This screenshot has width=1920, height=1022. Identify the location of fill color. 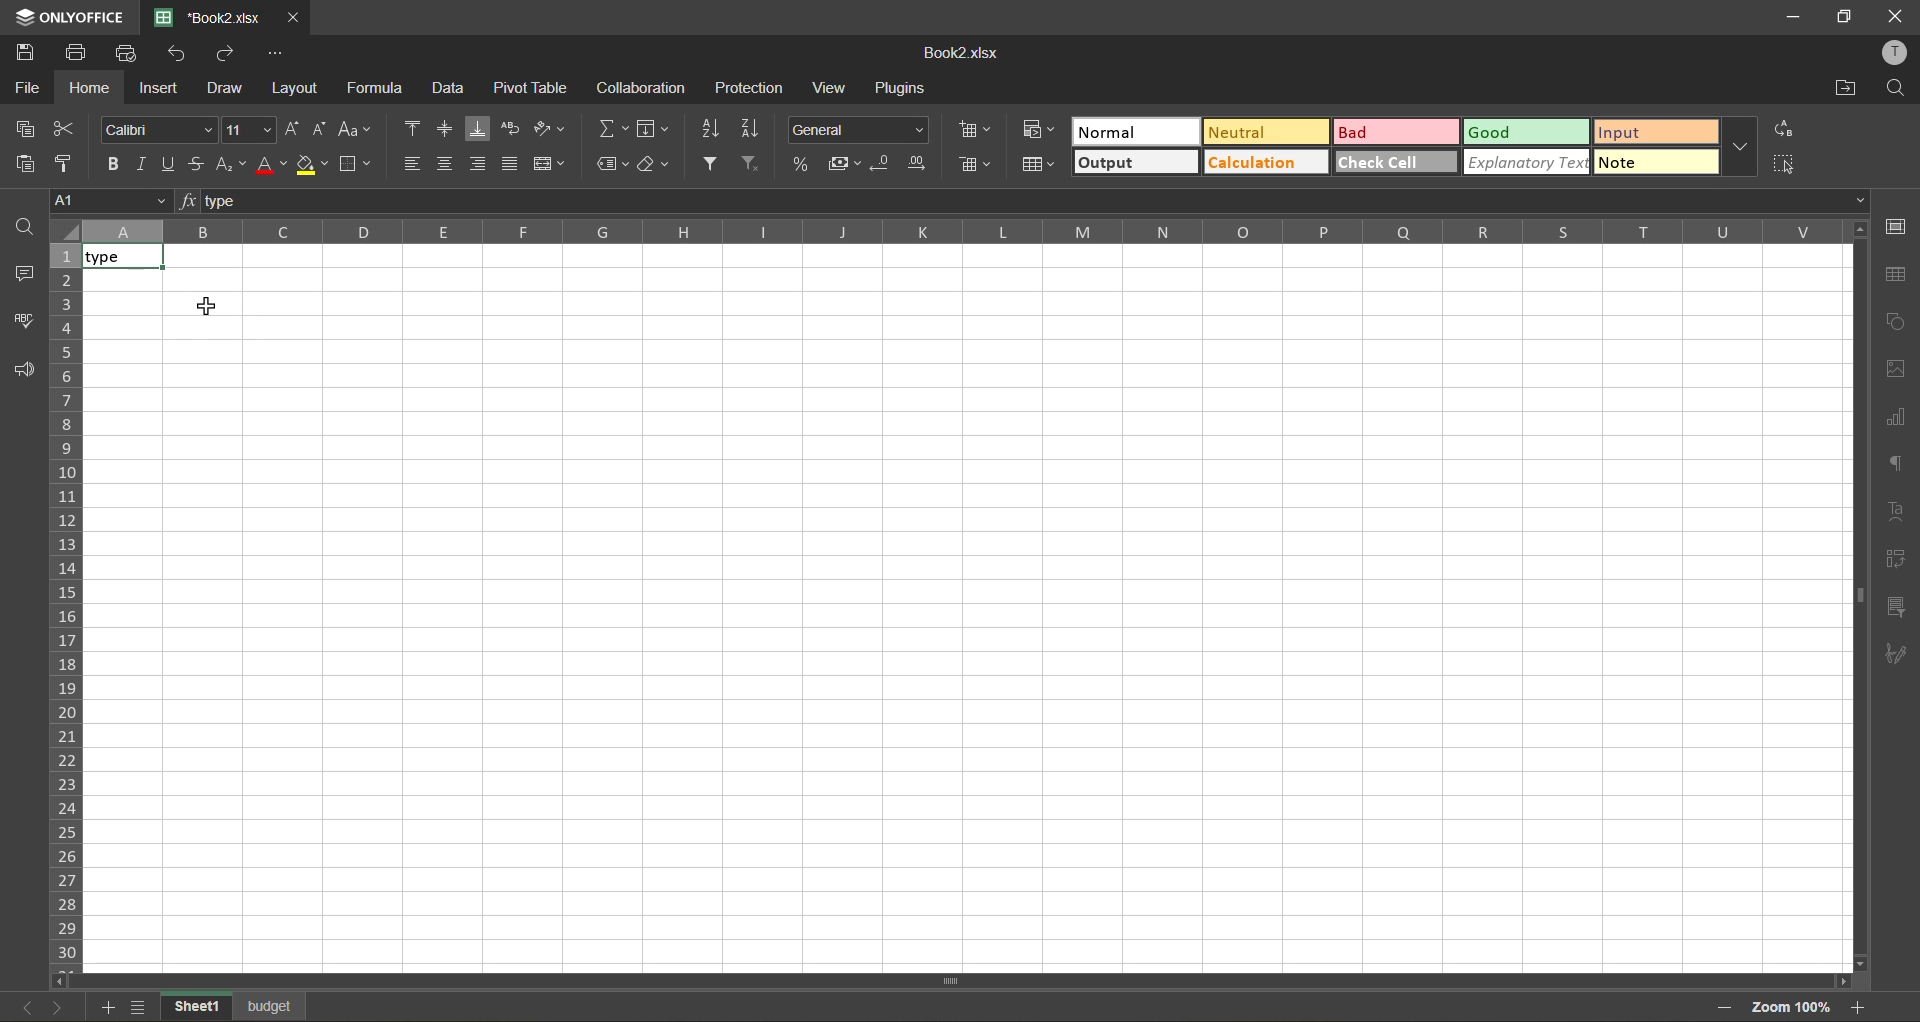
(312, 164).